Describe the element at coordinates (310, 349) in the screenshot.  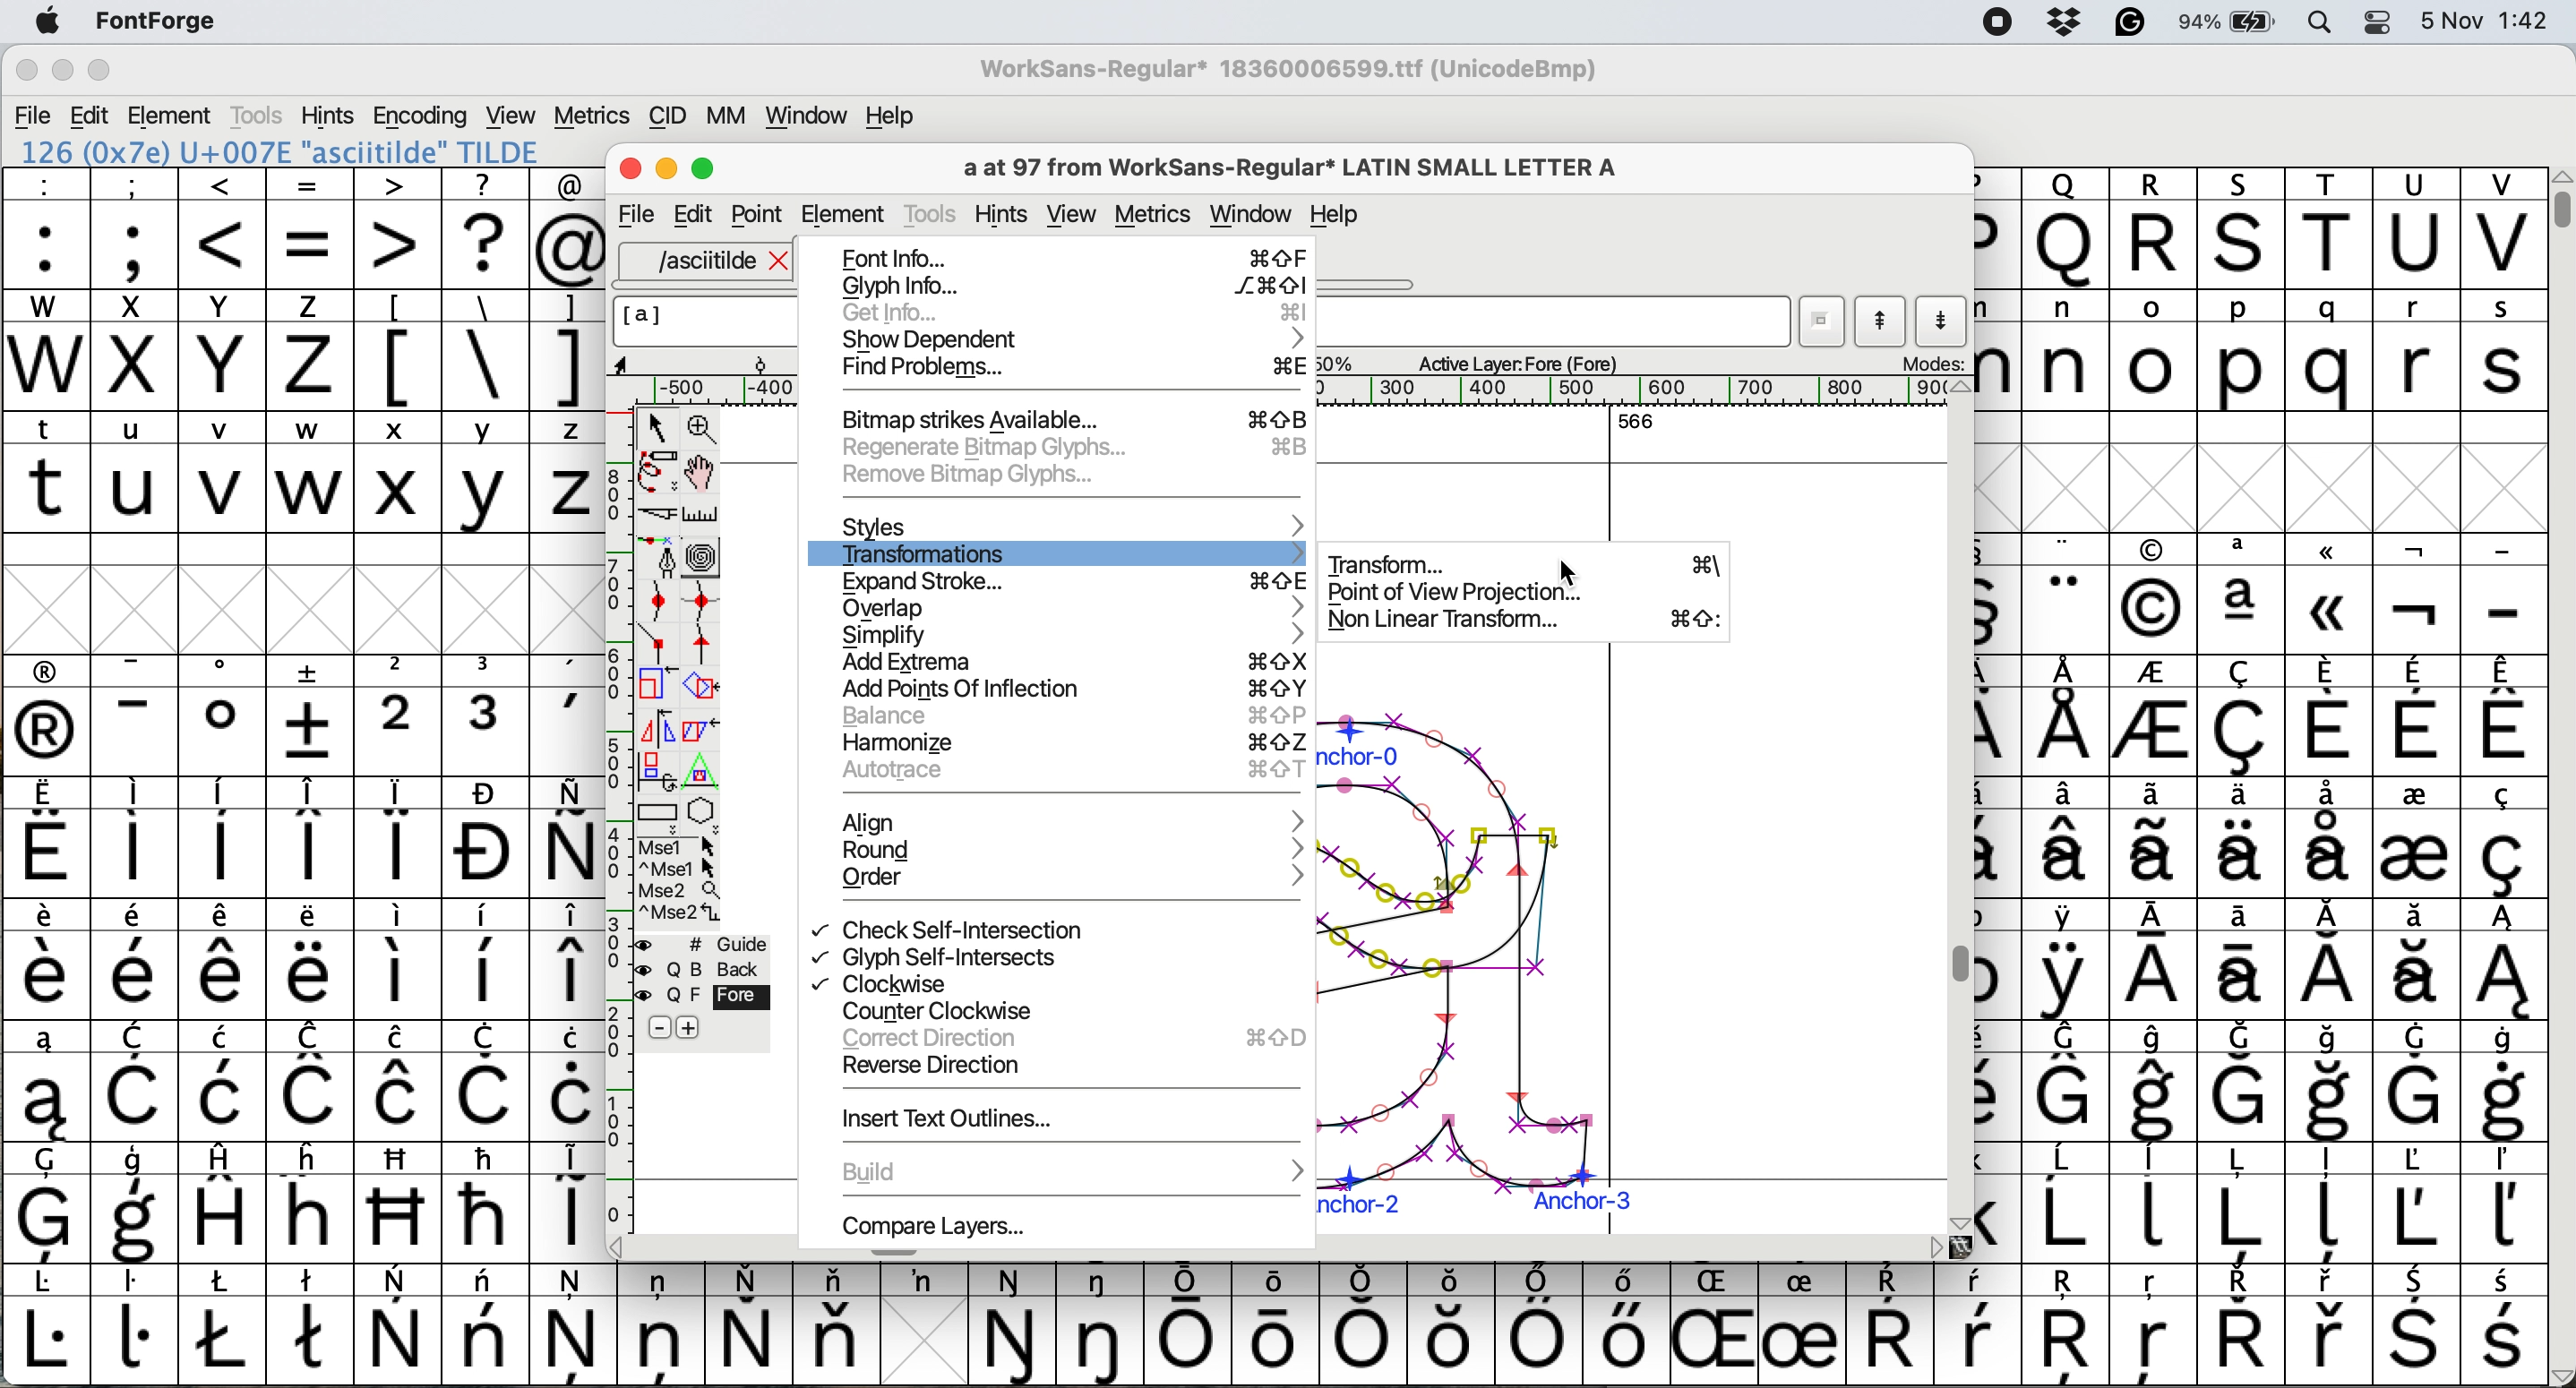
I see `z` at that location.